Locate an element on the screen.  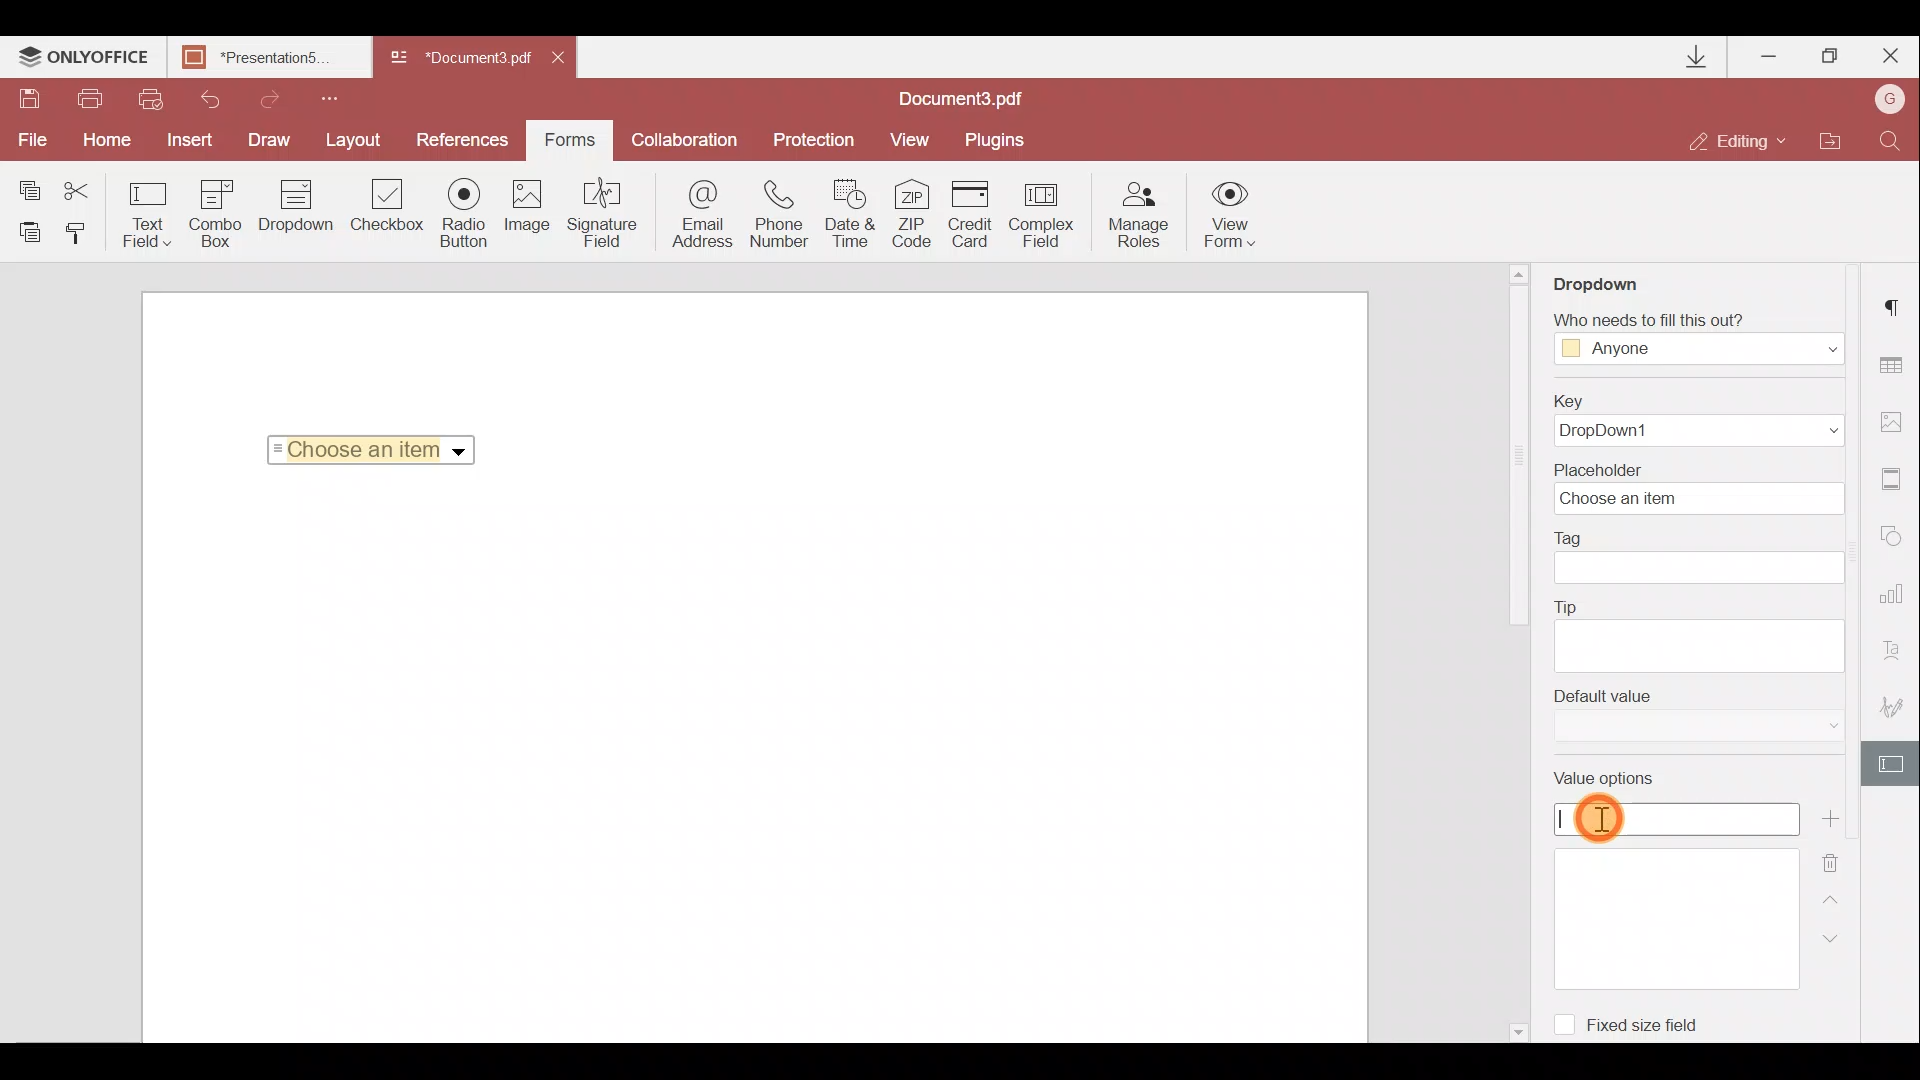
Up is located at coordinates (1836, 897).